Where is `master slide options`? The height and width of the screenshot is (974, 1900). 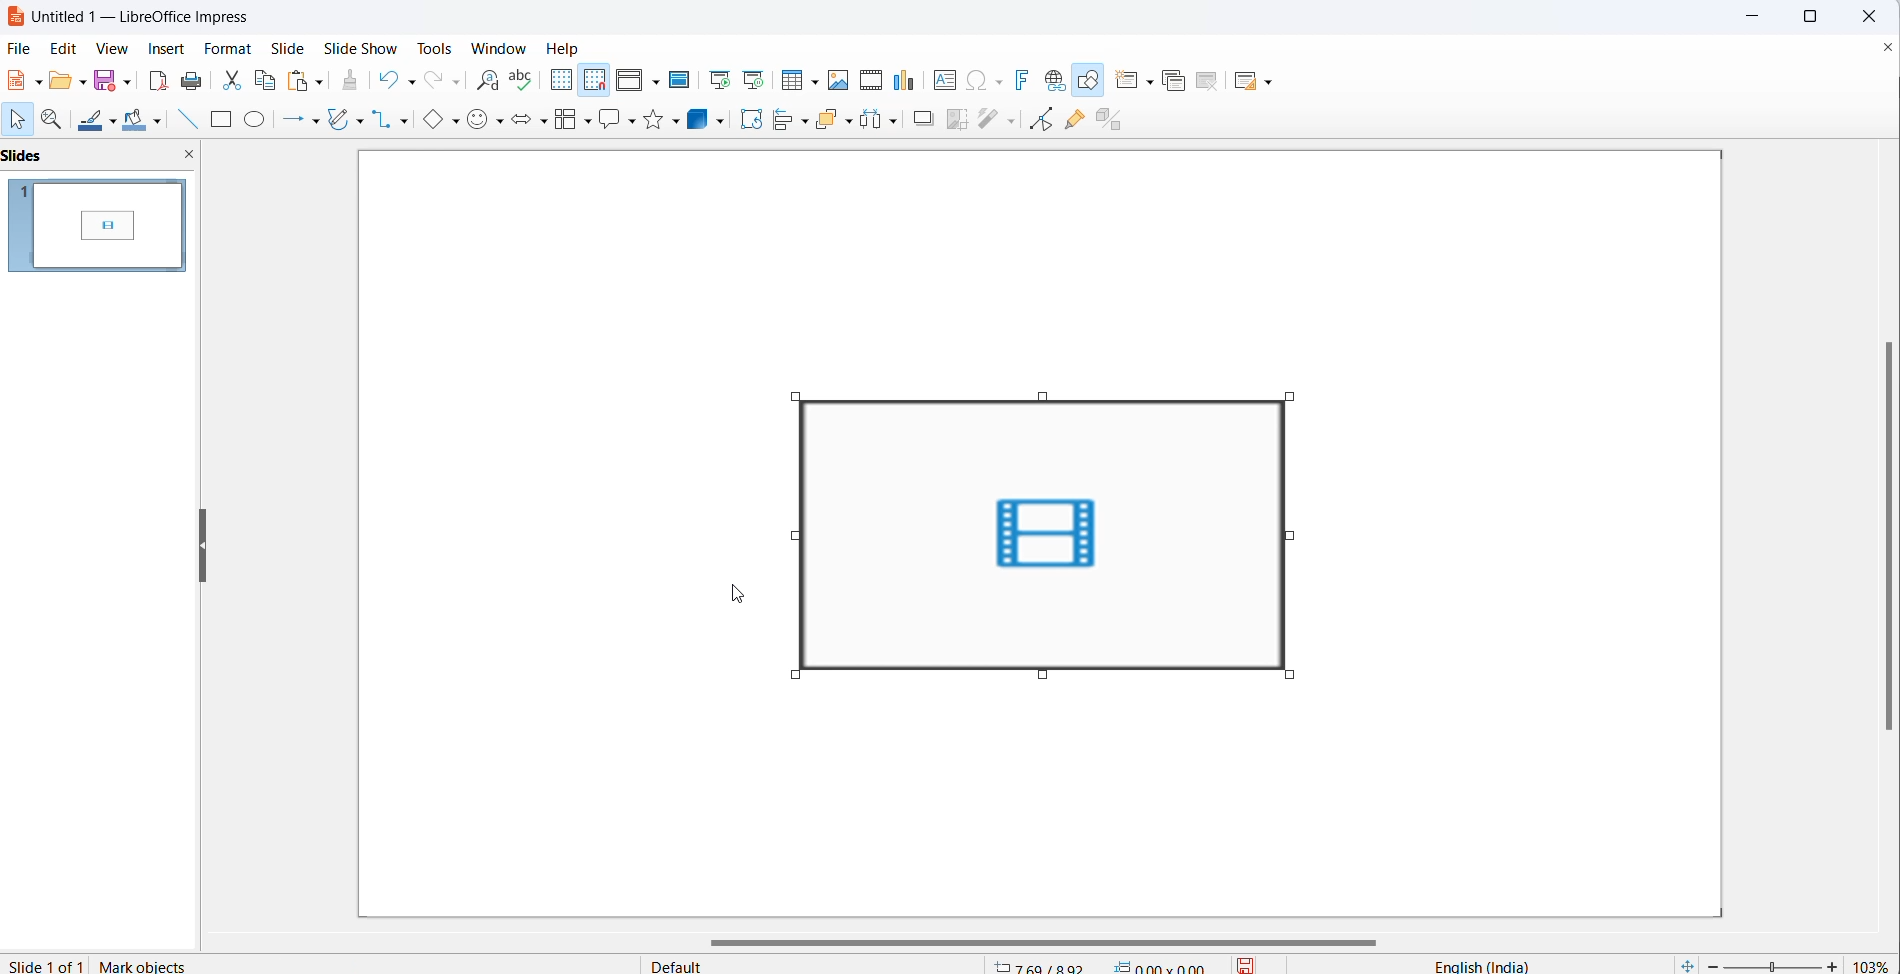
master slide options is located at coordinates (681, 79).